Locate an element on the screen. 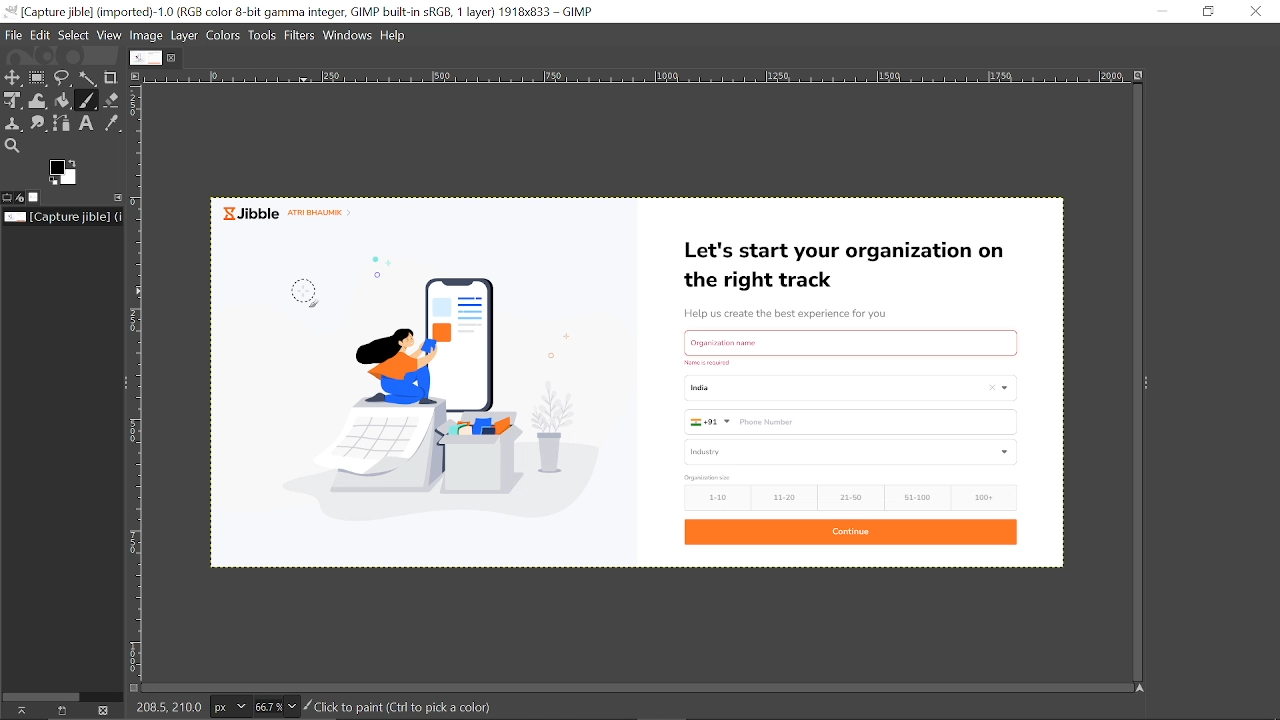  Image is located at coordinates (147, 37).